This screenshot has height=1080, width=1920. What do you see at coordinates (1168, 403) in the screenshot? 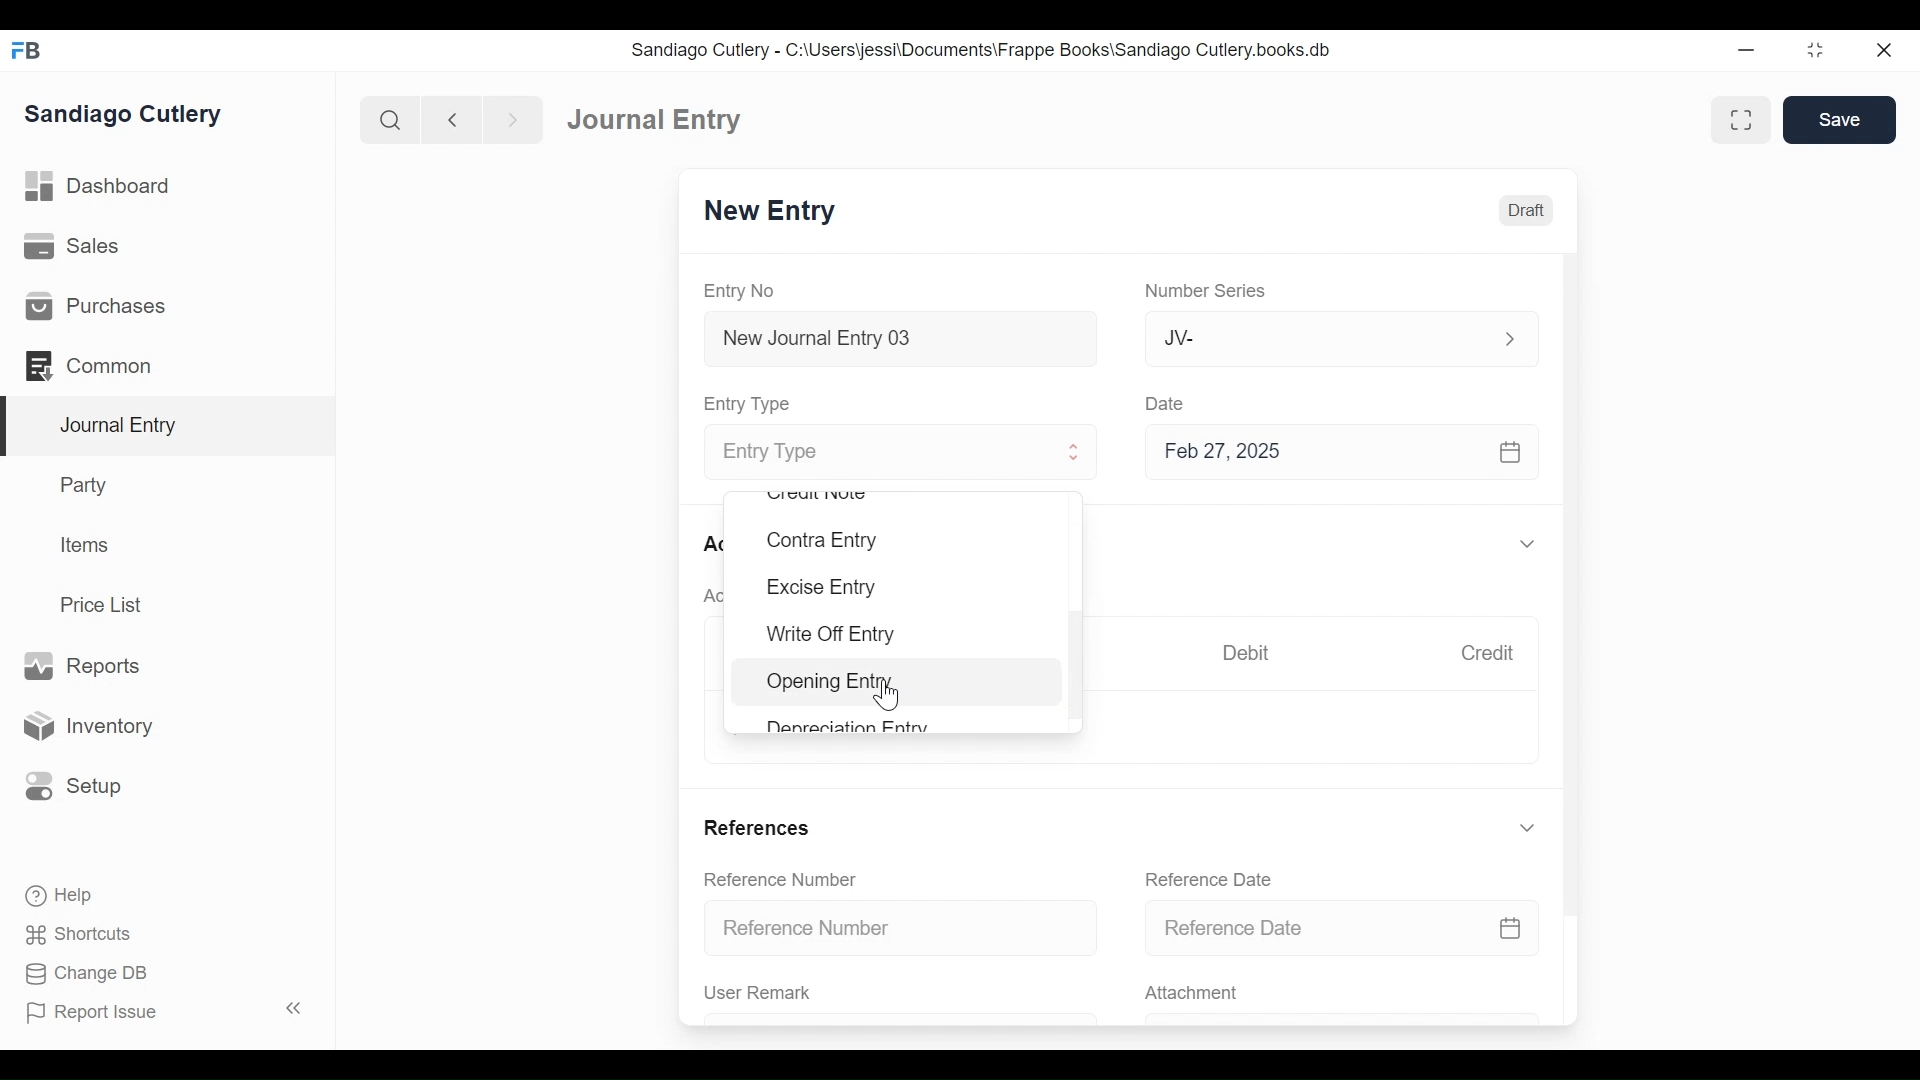
I see `Date` at bounding box center [1168, 403].